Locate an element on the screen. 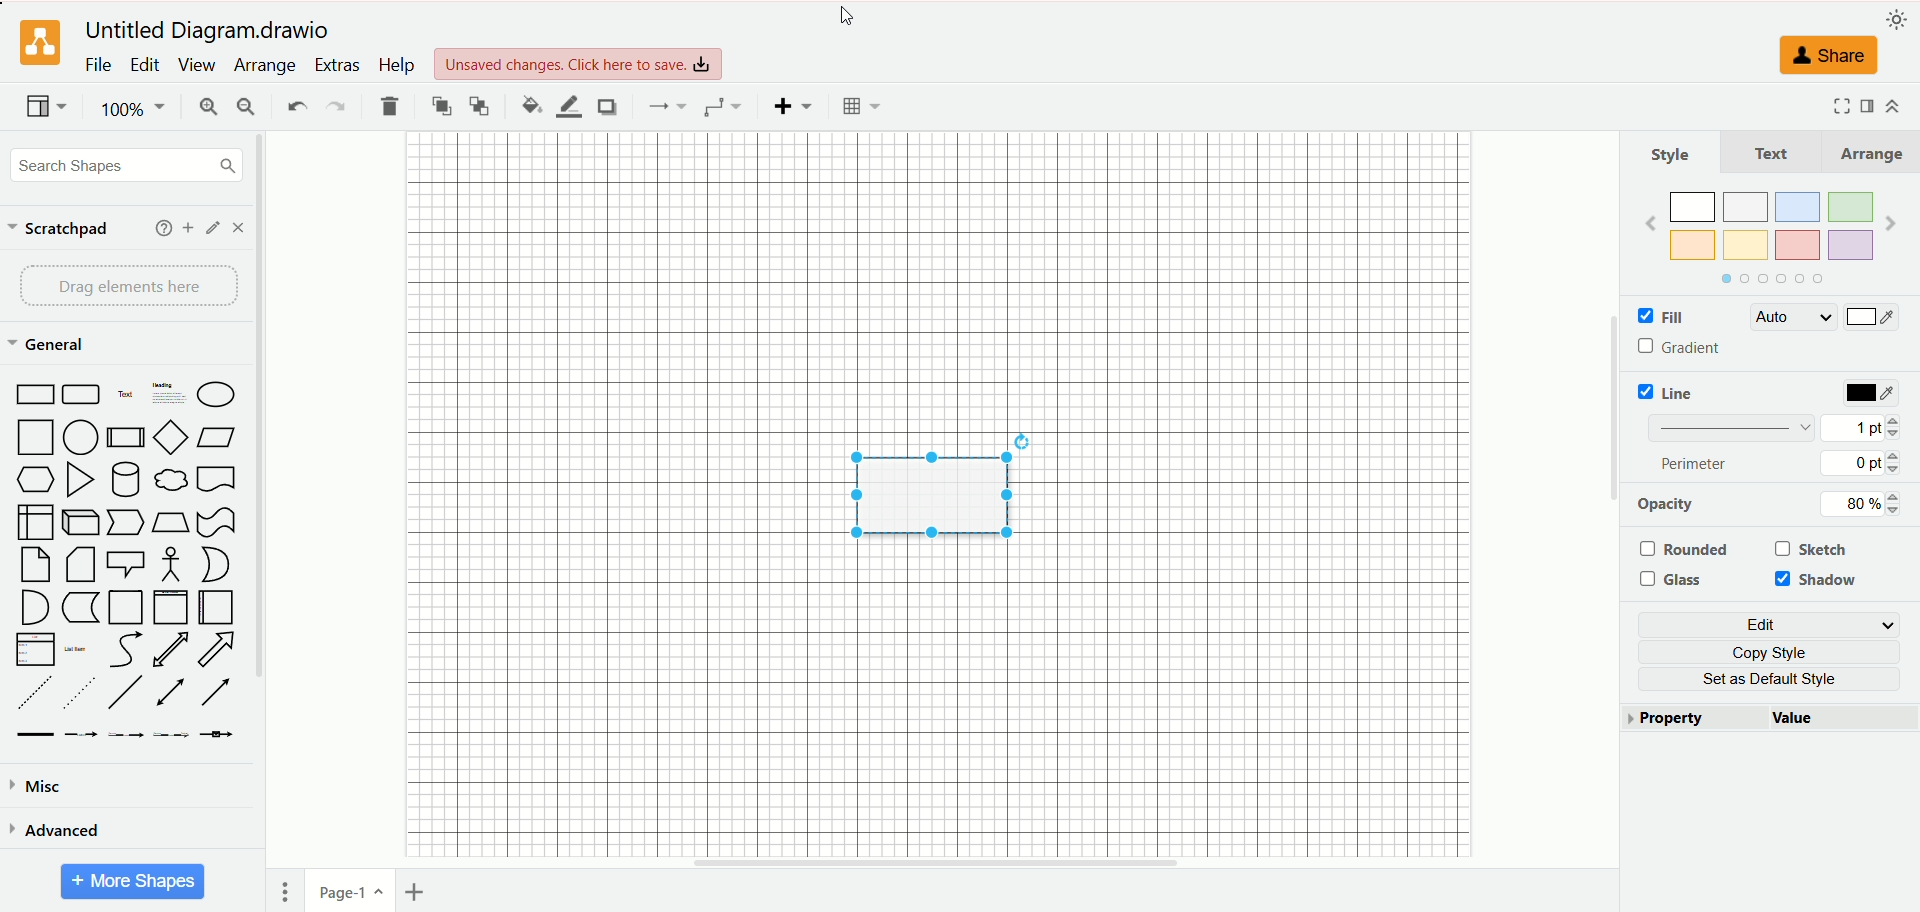 The width and height of the screenshot is (1920, 912). color options navigate is located at coordinates (1768, 279).